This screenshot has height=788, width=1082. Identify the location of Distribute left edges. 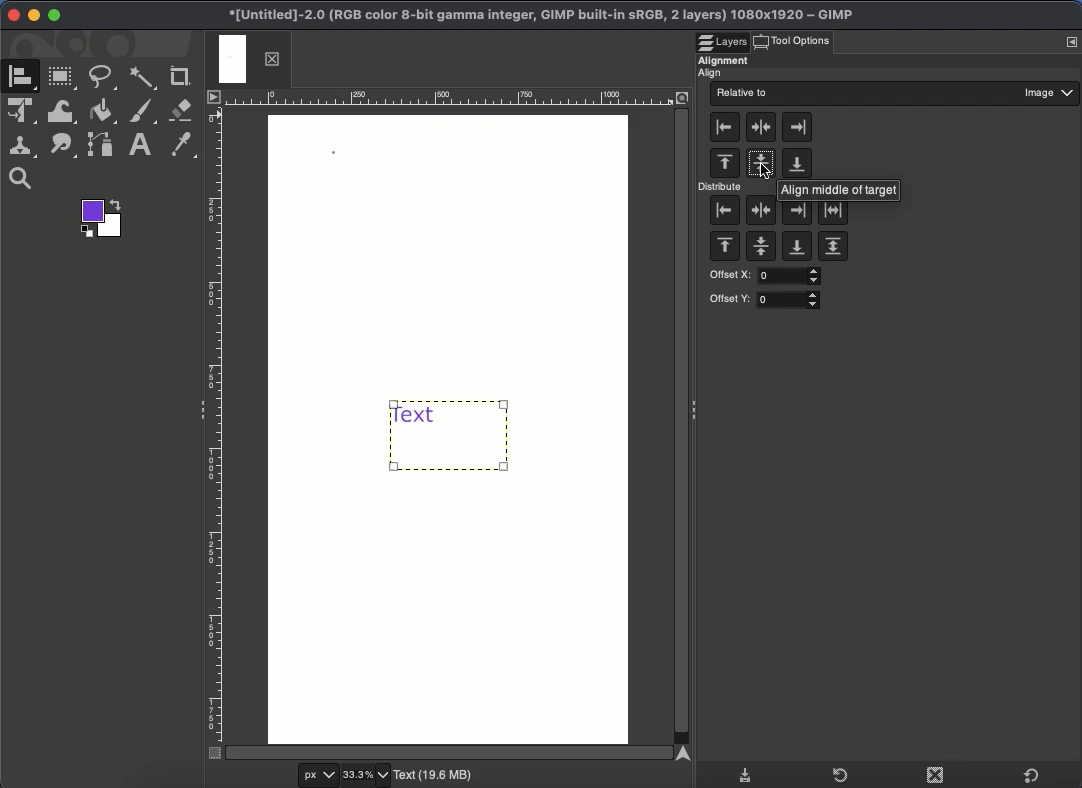
(723, 212).